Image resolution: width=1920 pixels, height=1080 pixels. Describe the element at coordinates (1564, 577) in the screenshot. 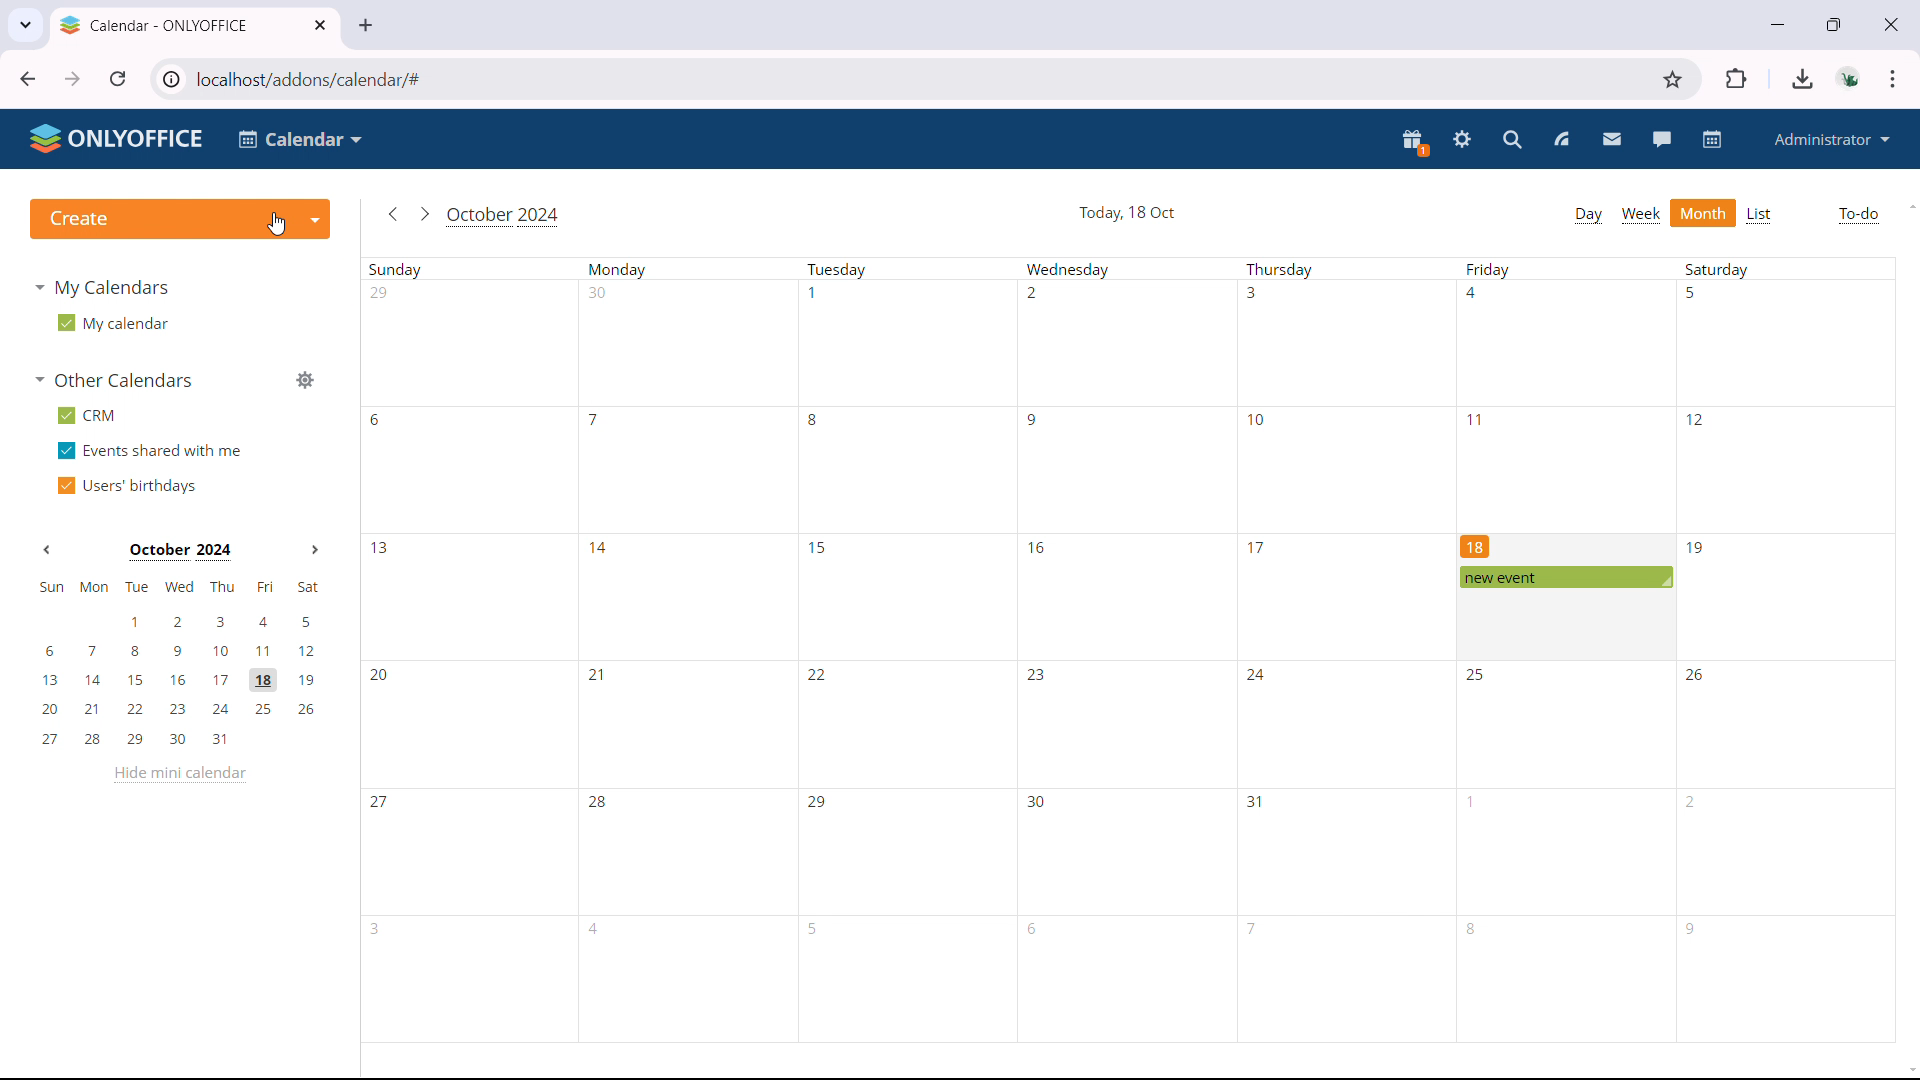

I see `scheduled event` at that location.